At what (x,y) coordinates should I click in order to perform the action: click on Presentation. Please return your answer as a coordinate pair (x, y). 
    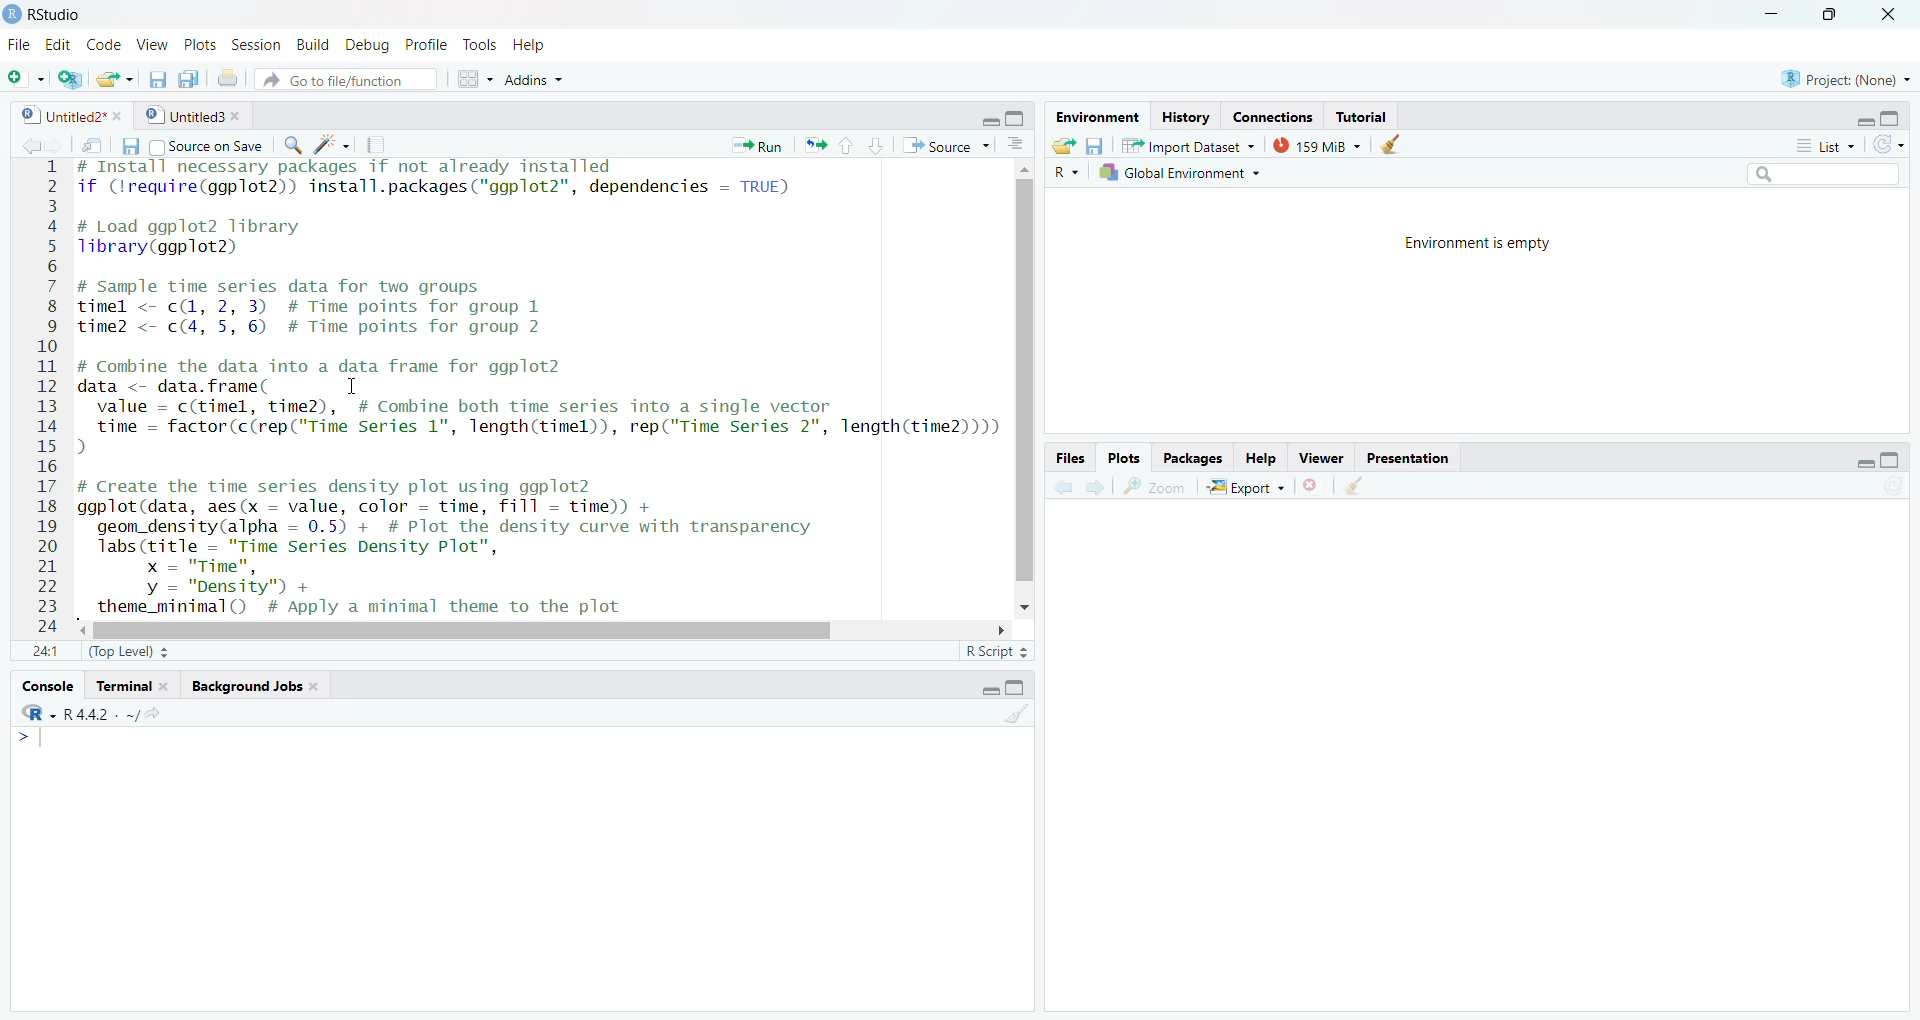
    Looking at the image, I should click on (1405, 458).